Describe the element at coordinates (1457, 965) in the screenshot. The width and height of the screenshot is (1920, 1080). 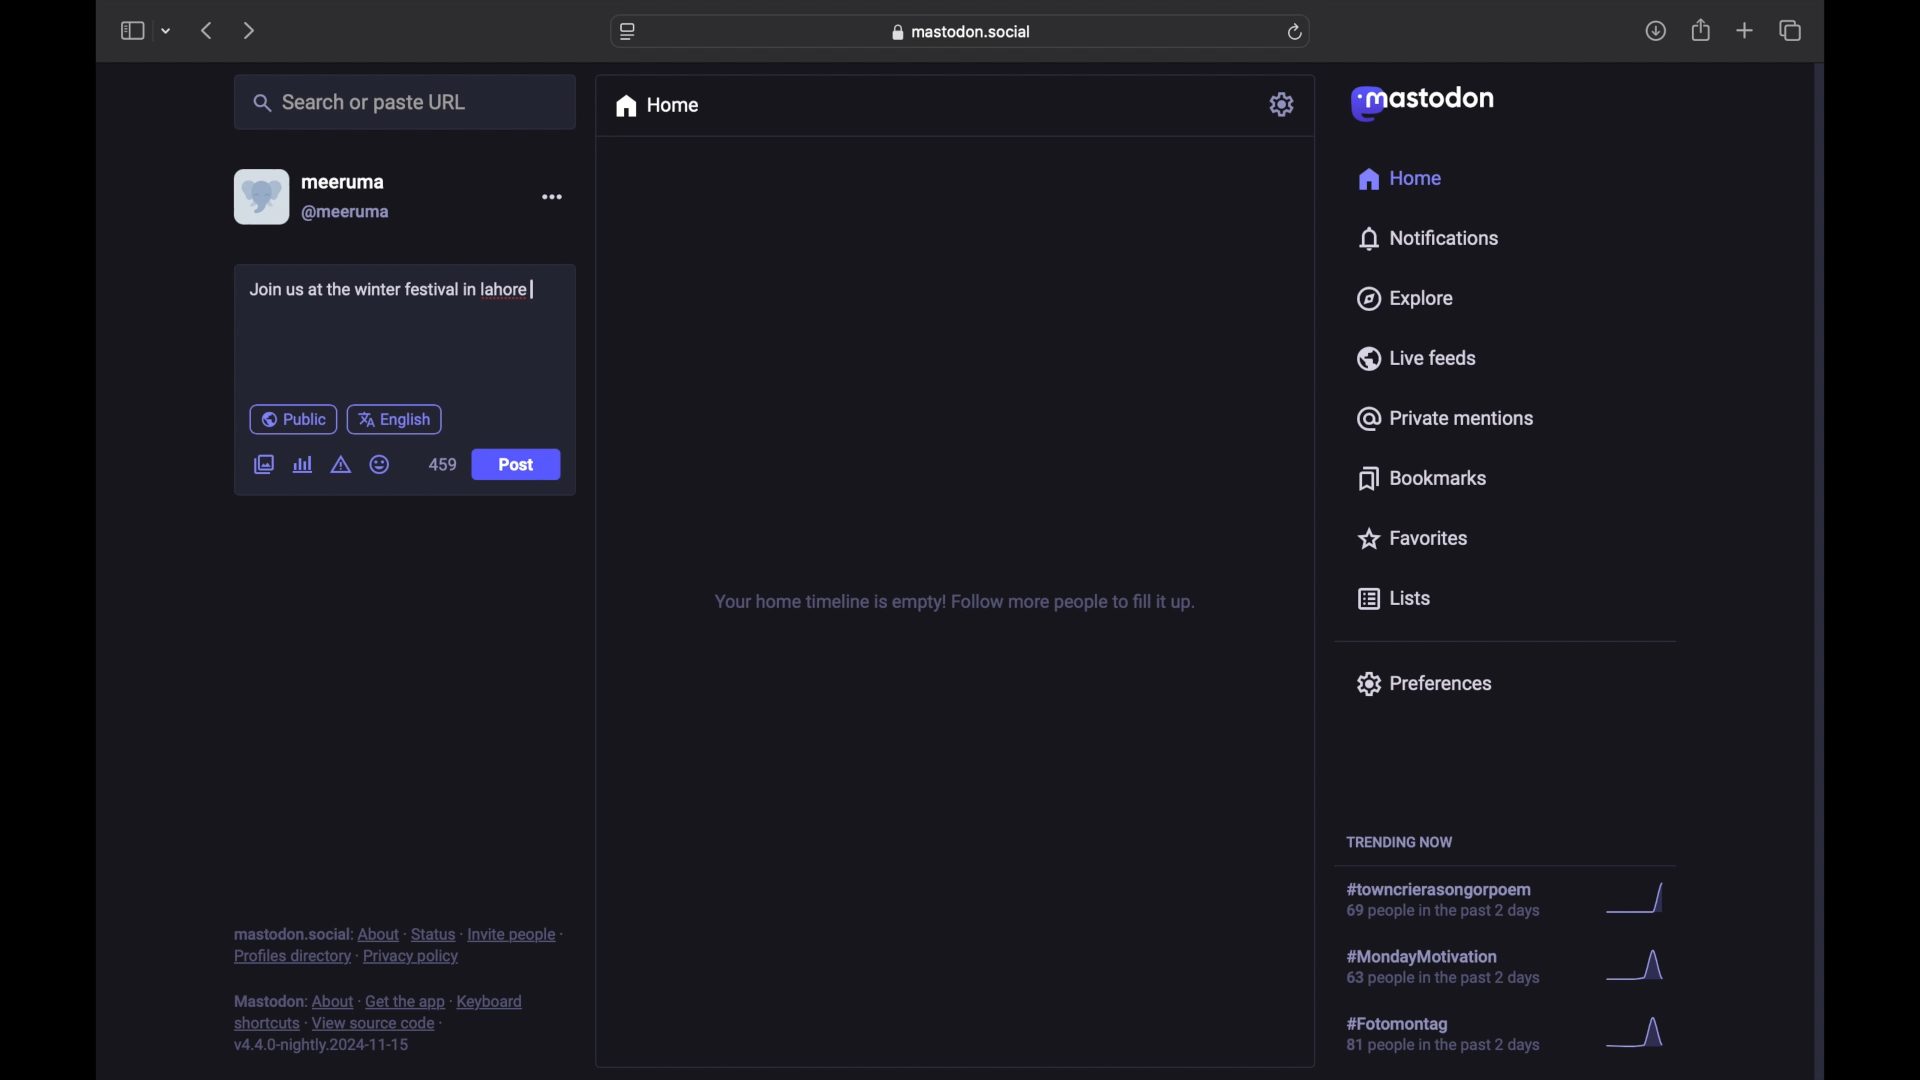
I see `hashtag trend` at that location.